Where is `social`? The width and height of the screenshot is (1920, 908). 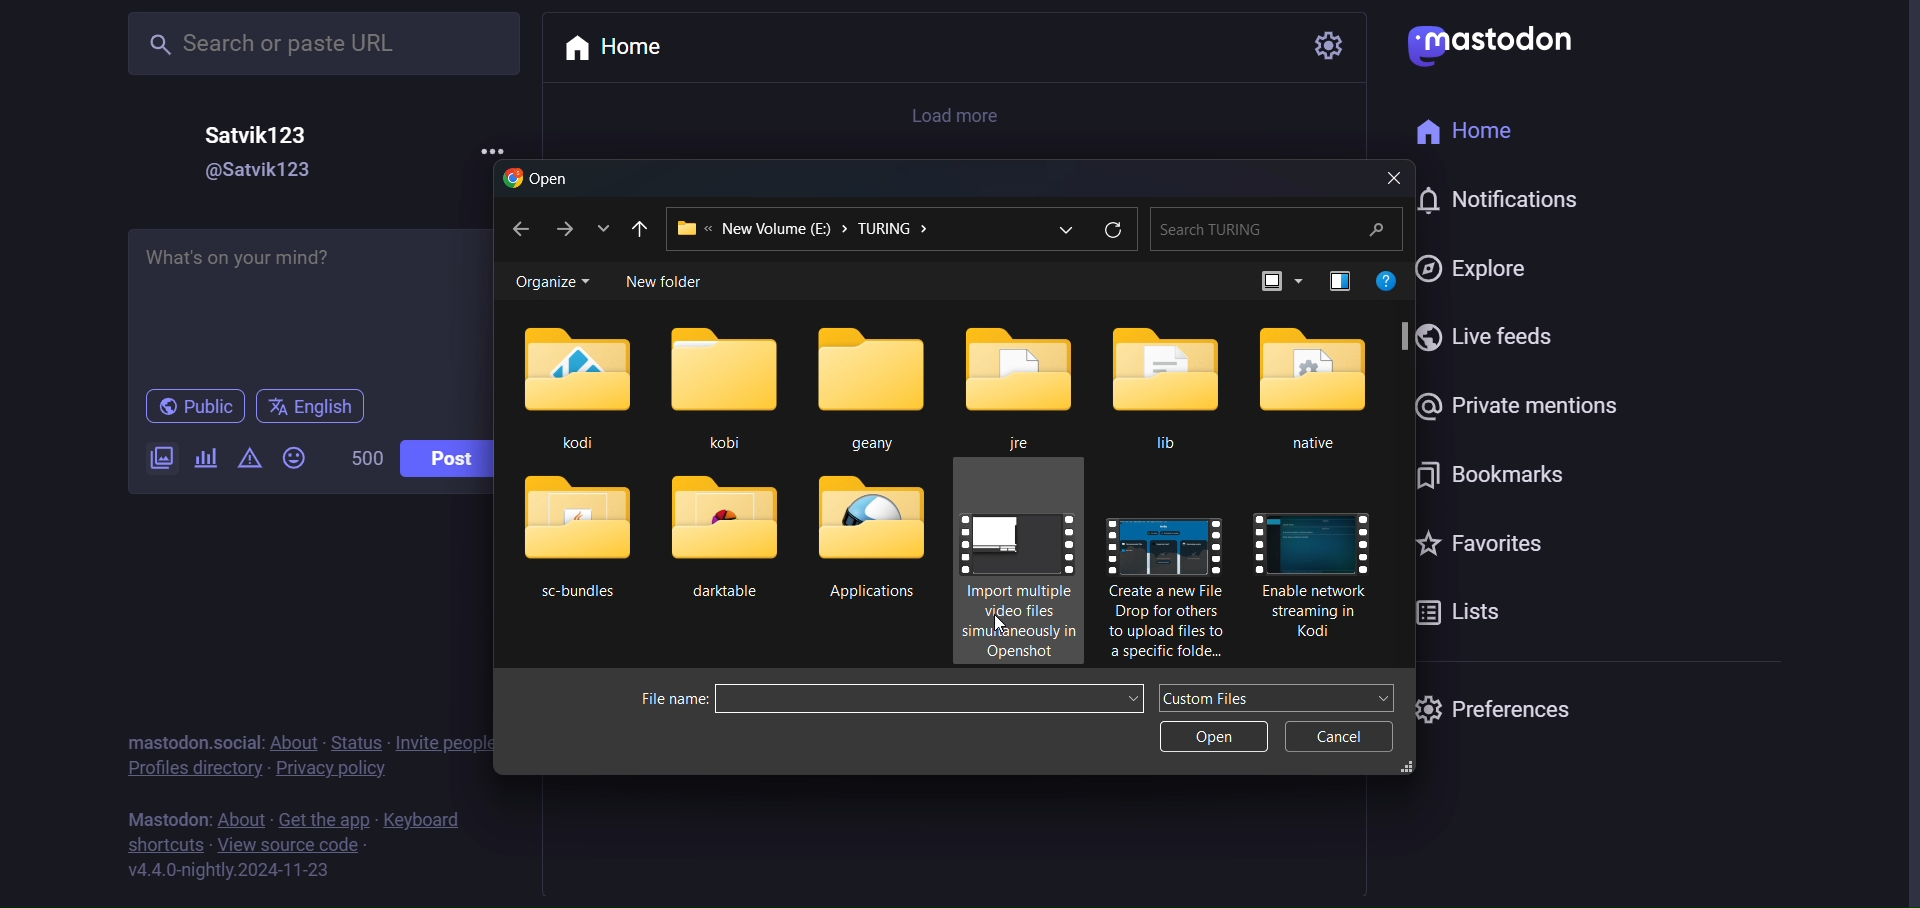
social is located at coordinates (236, 742).